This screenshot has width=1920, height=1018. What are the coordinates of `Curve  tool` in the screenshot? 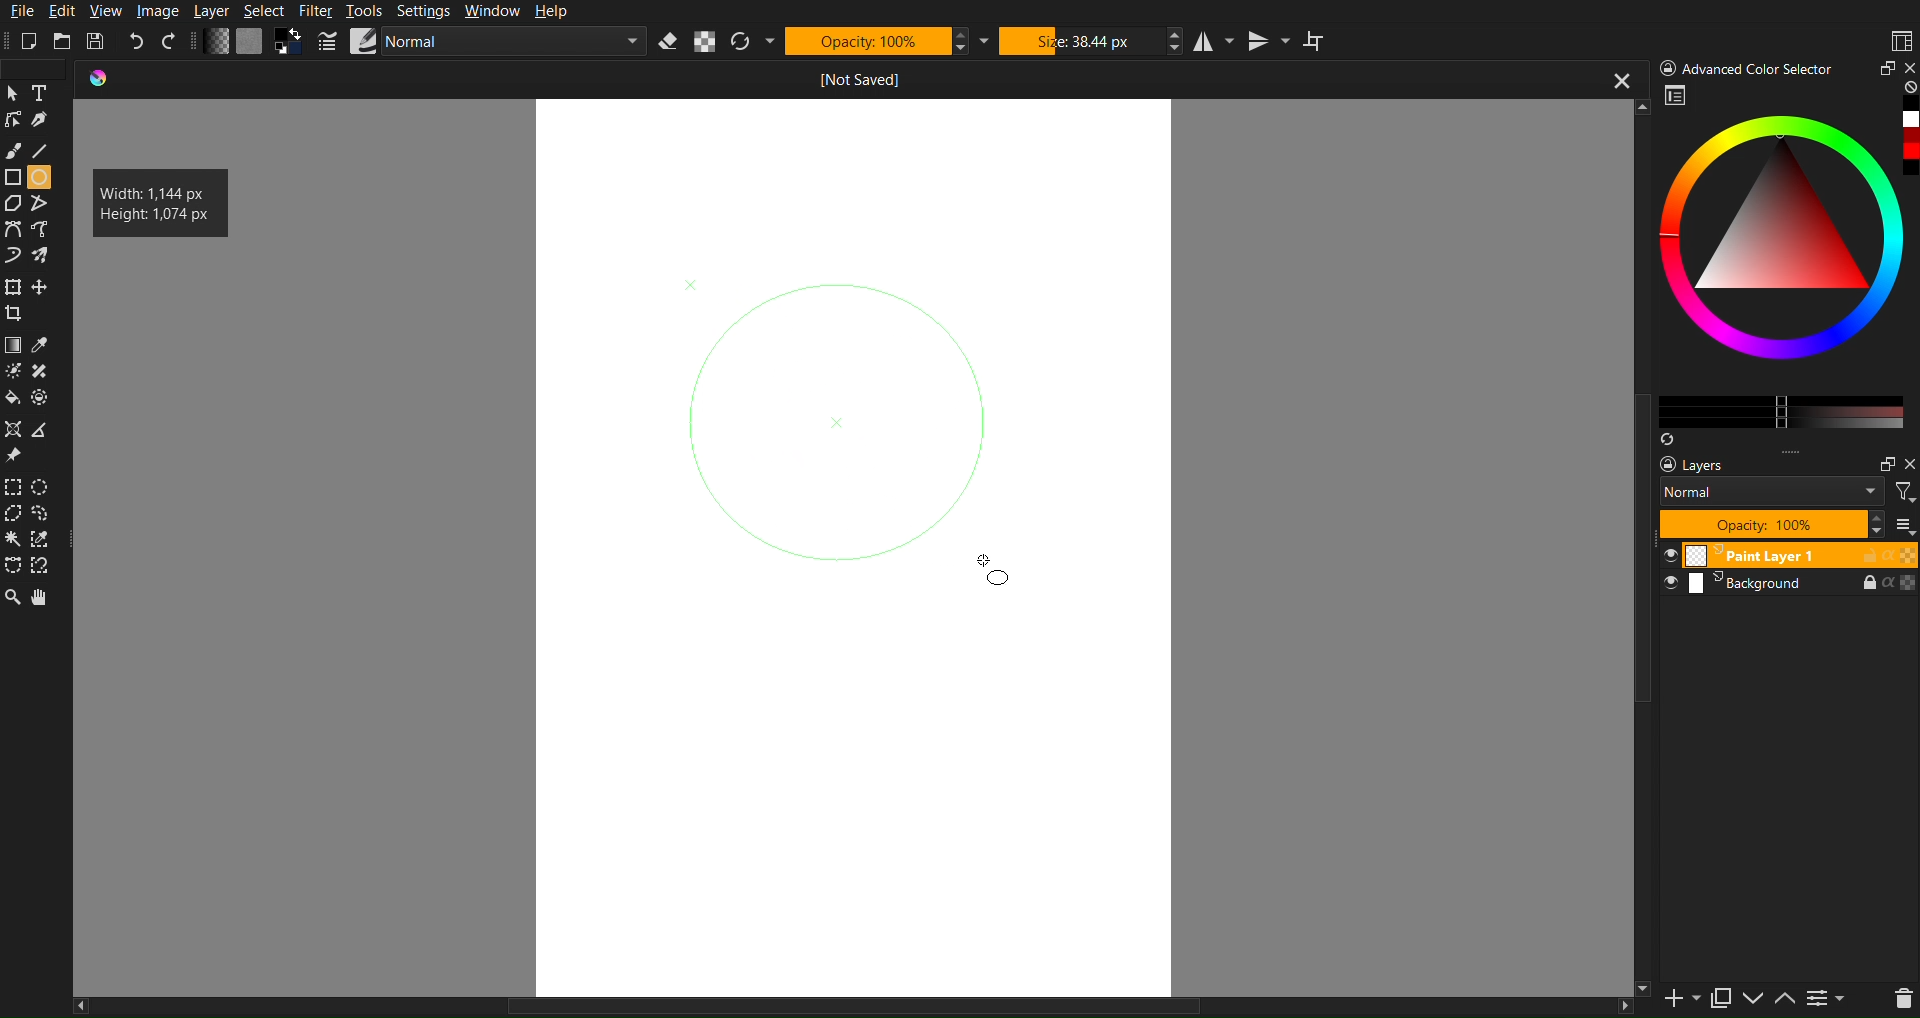 It's located at (44, 231).